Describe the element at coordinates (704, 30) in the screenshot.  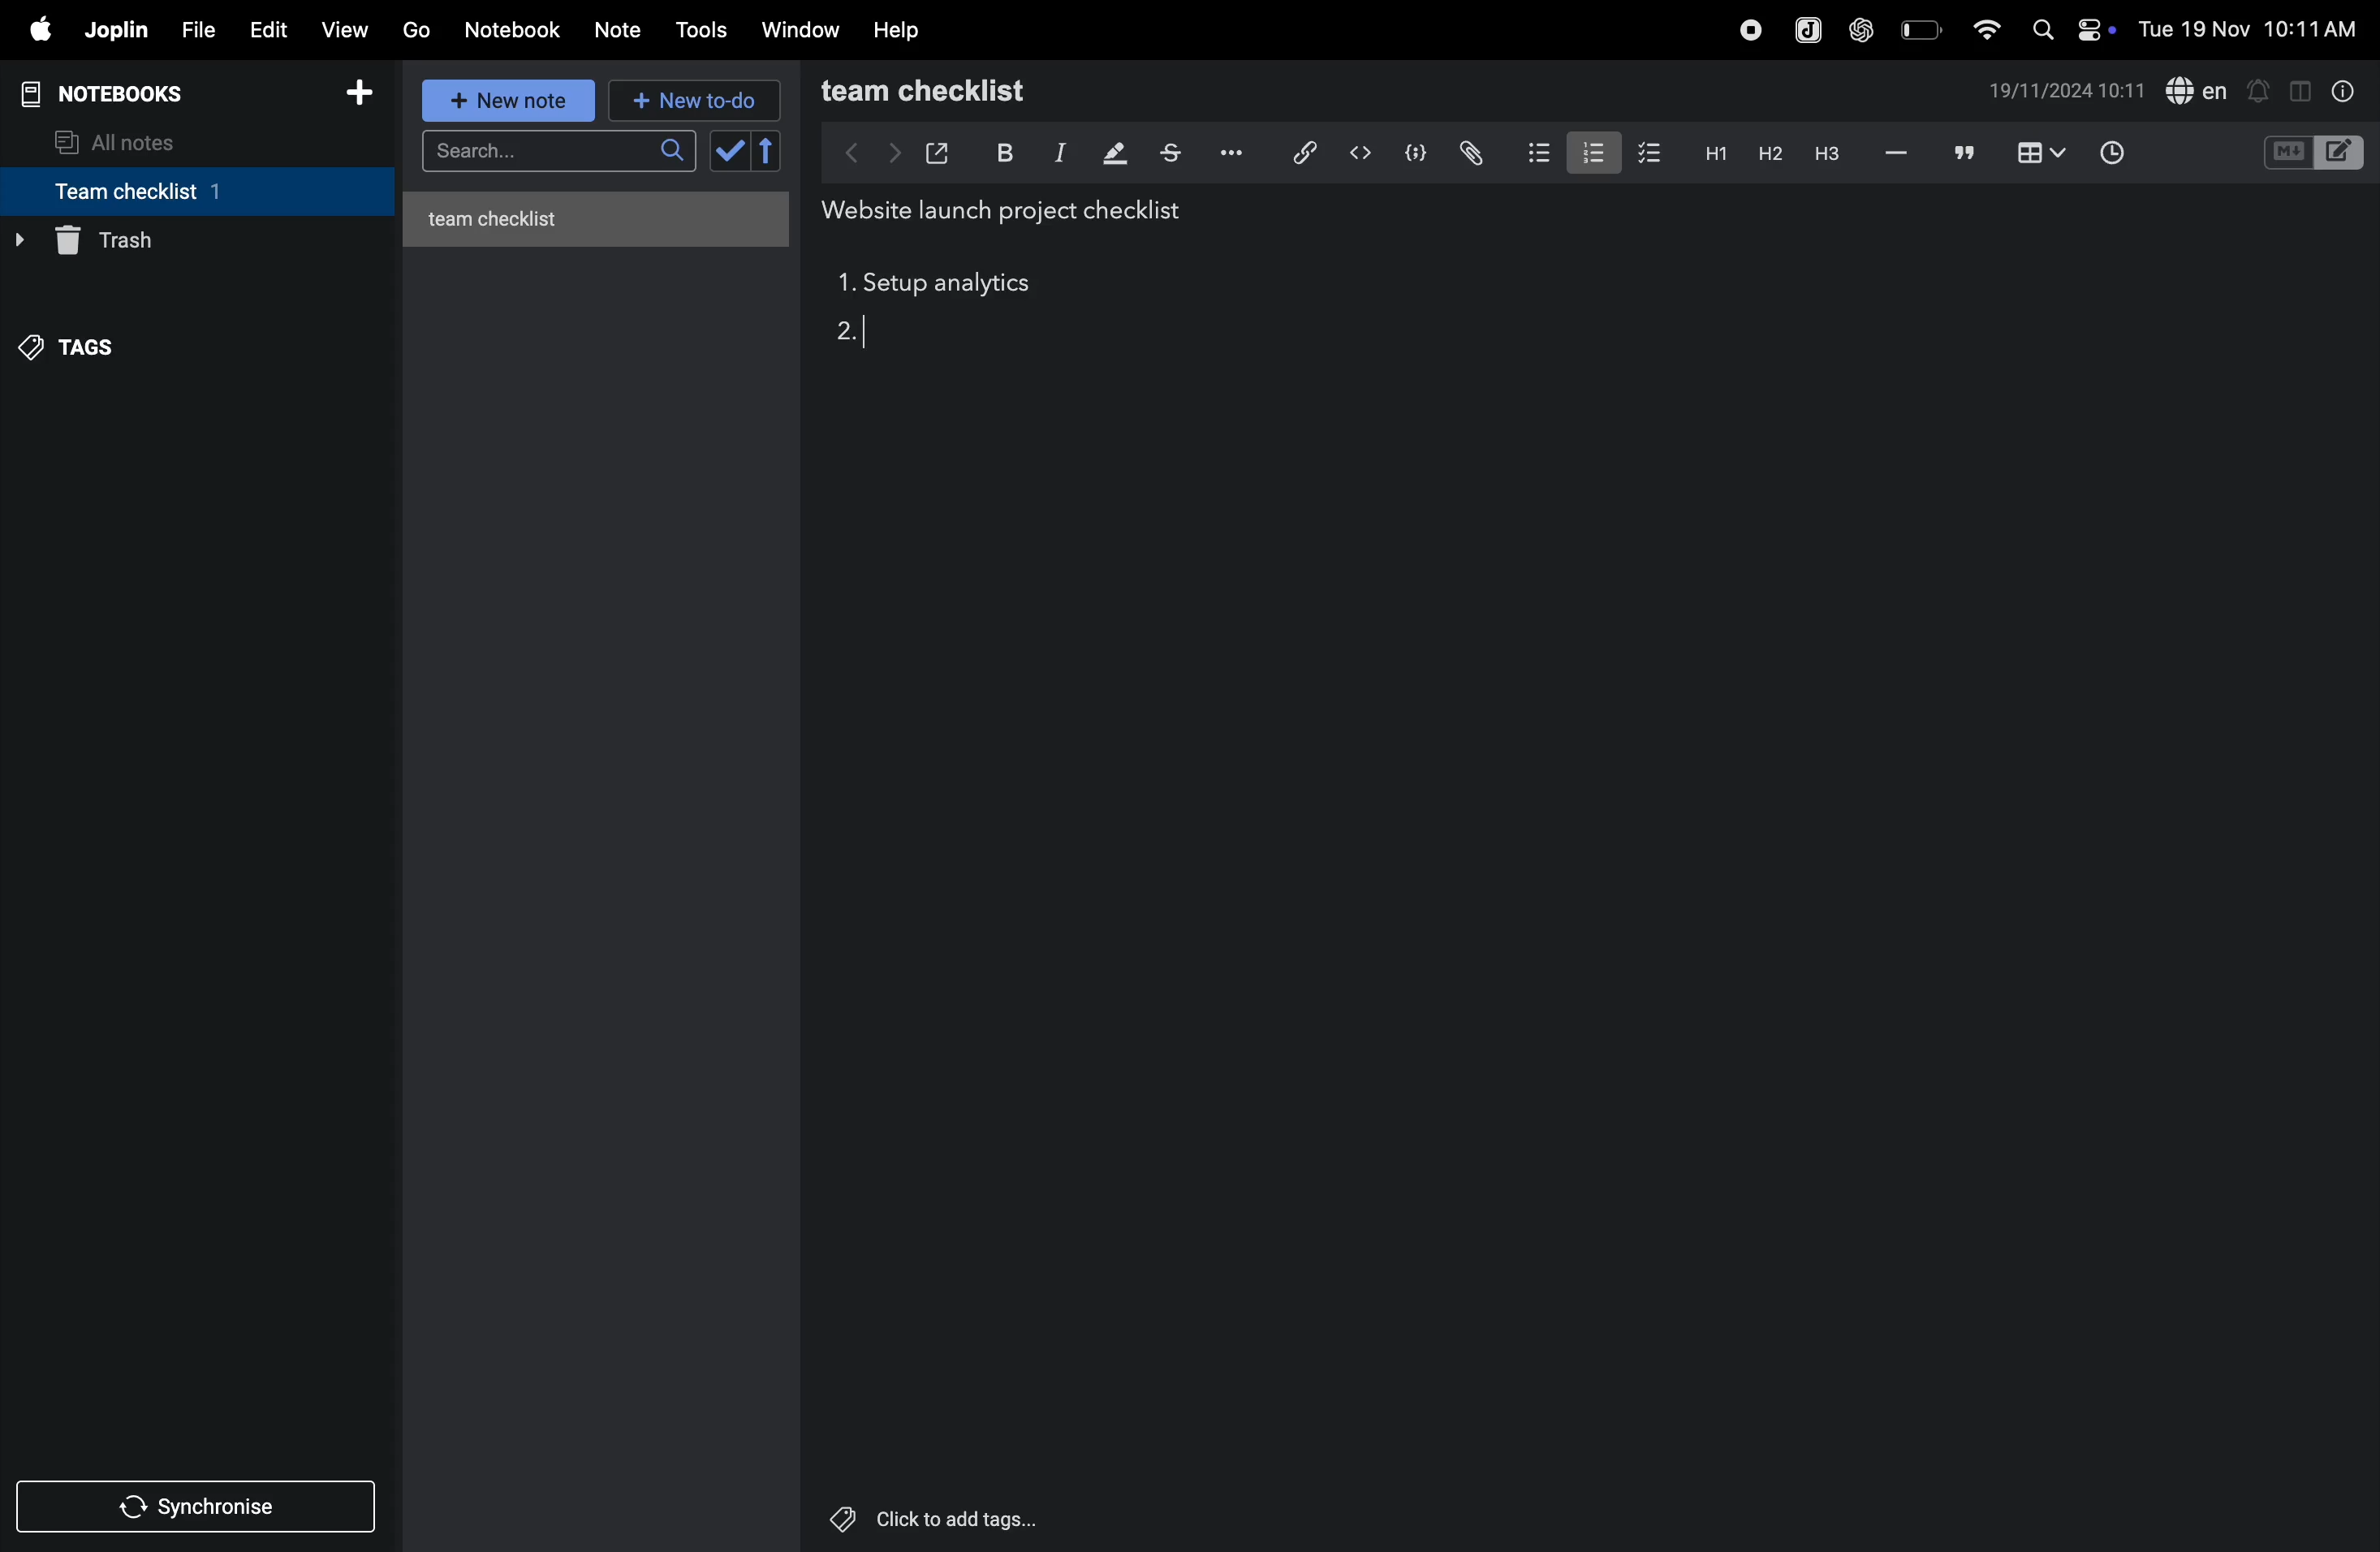
I see `tools` at that location.